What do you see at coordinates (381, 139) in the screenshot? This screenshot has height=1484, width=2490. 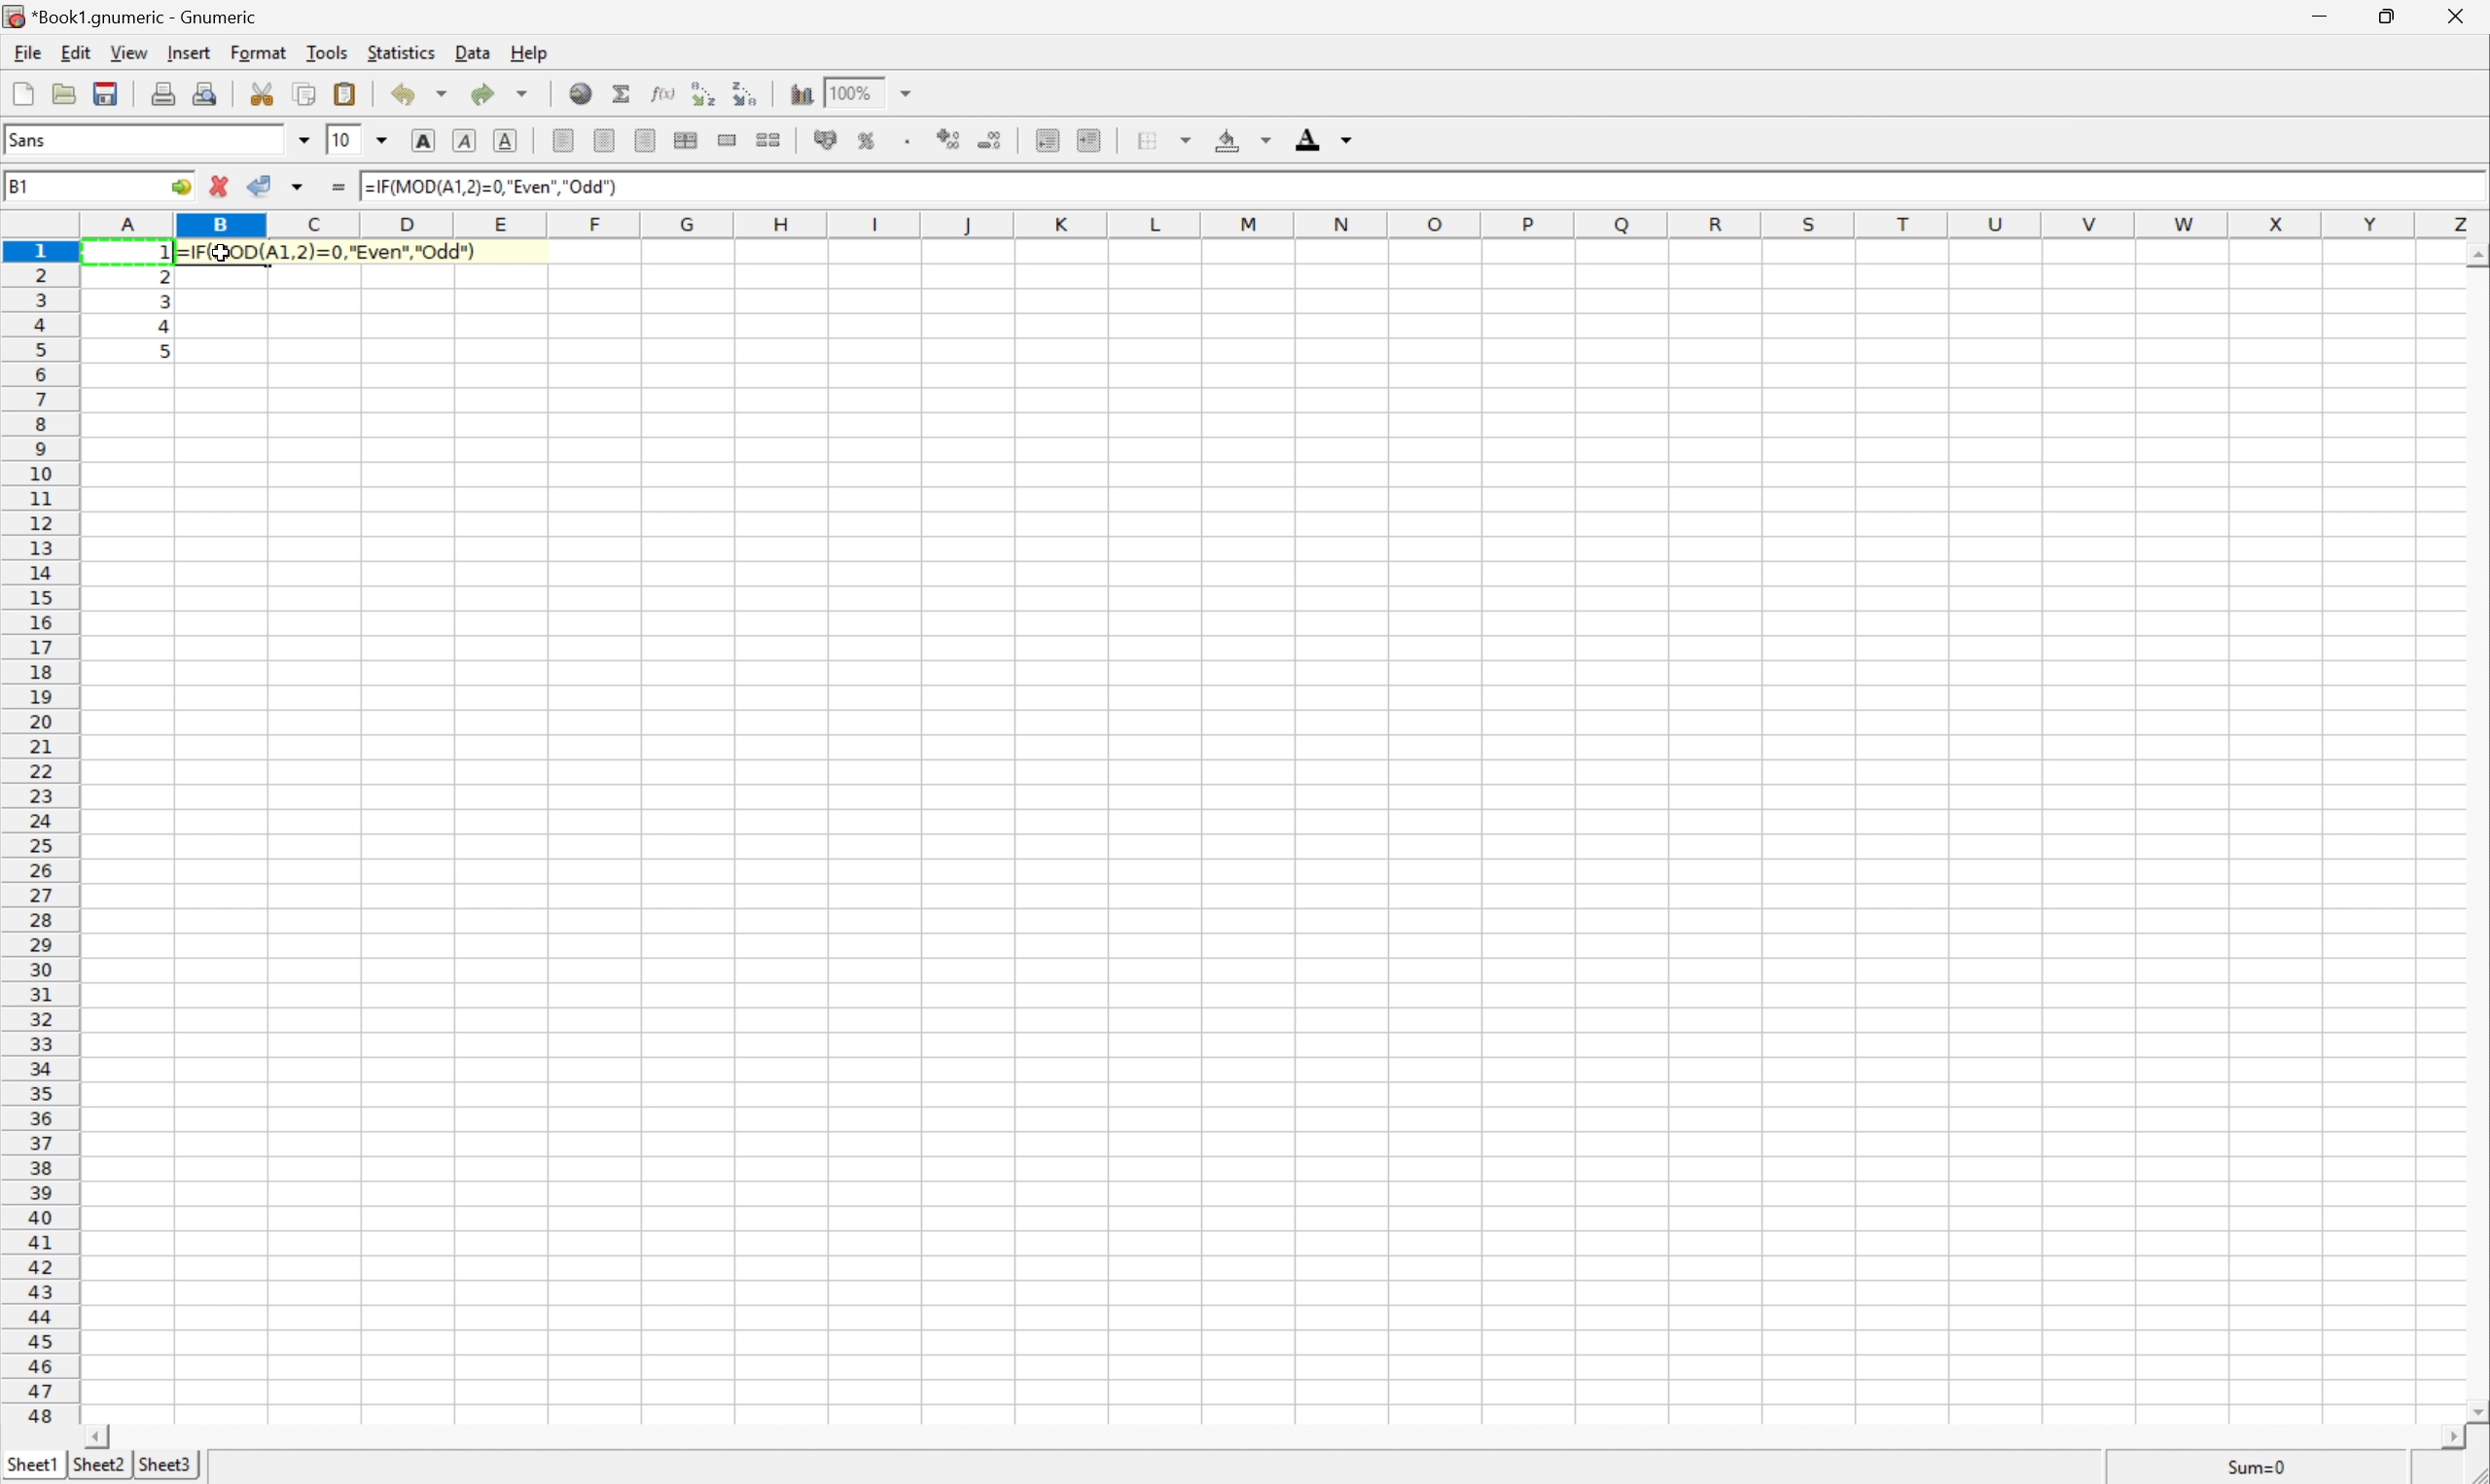 I see `Drop Down` at bounding box center [381, 139].